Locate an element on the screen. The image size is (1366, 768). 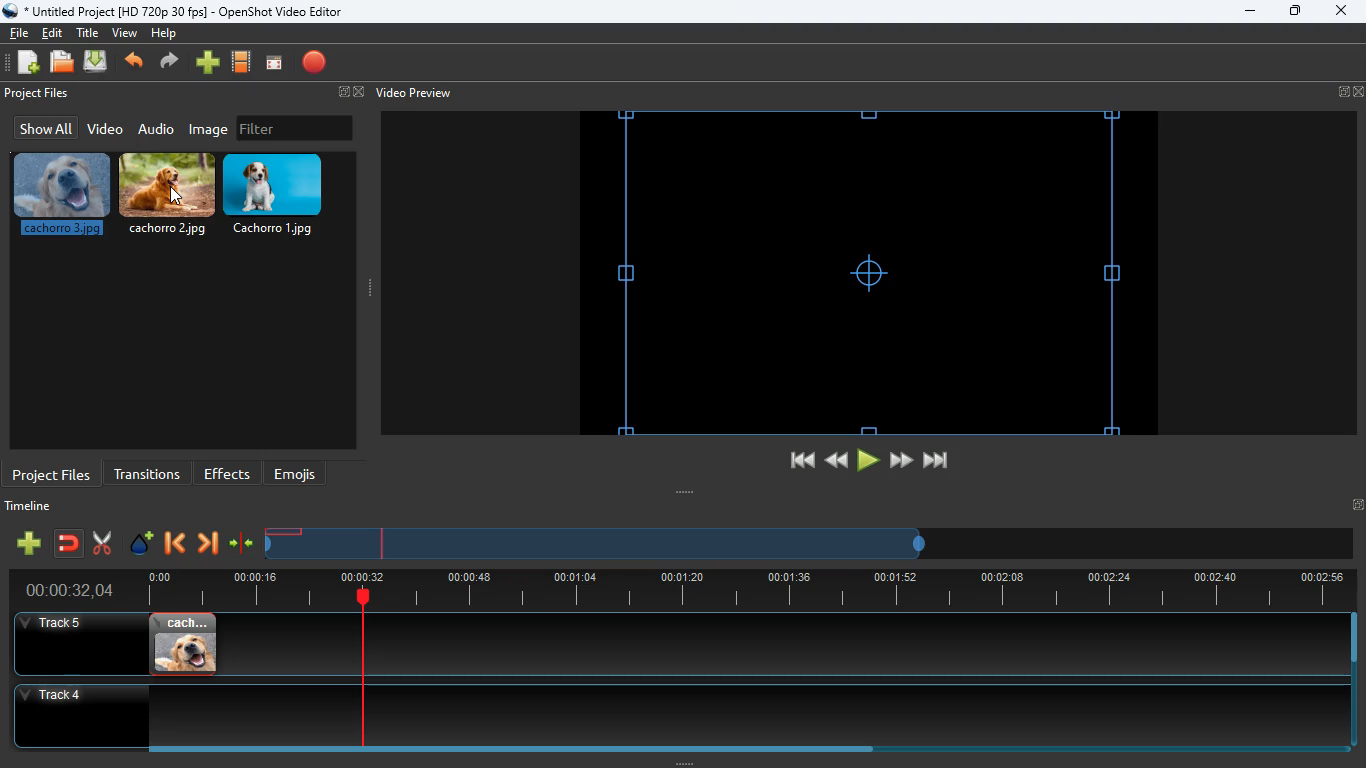
cachorro.1.jpg is located at coordinates (281, 195).